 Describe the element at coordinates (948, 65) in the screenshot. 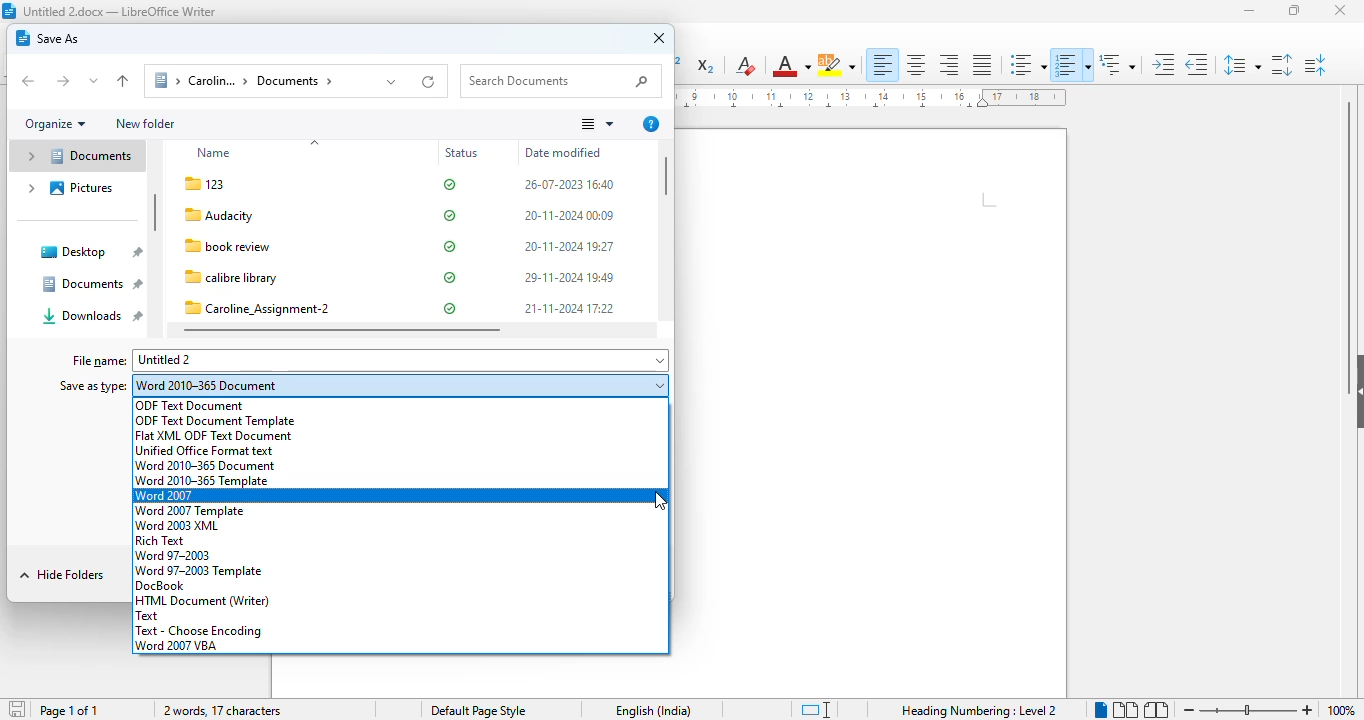

I see `align right` at that location.